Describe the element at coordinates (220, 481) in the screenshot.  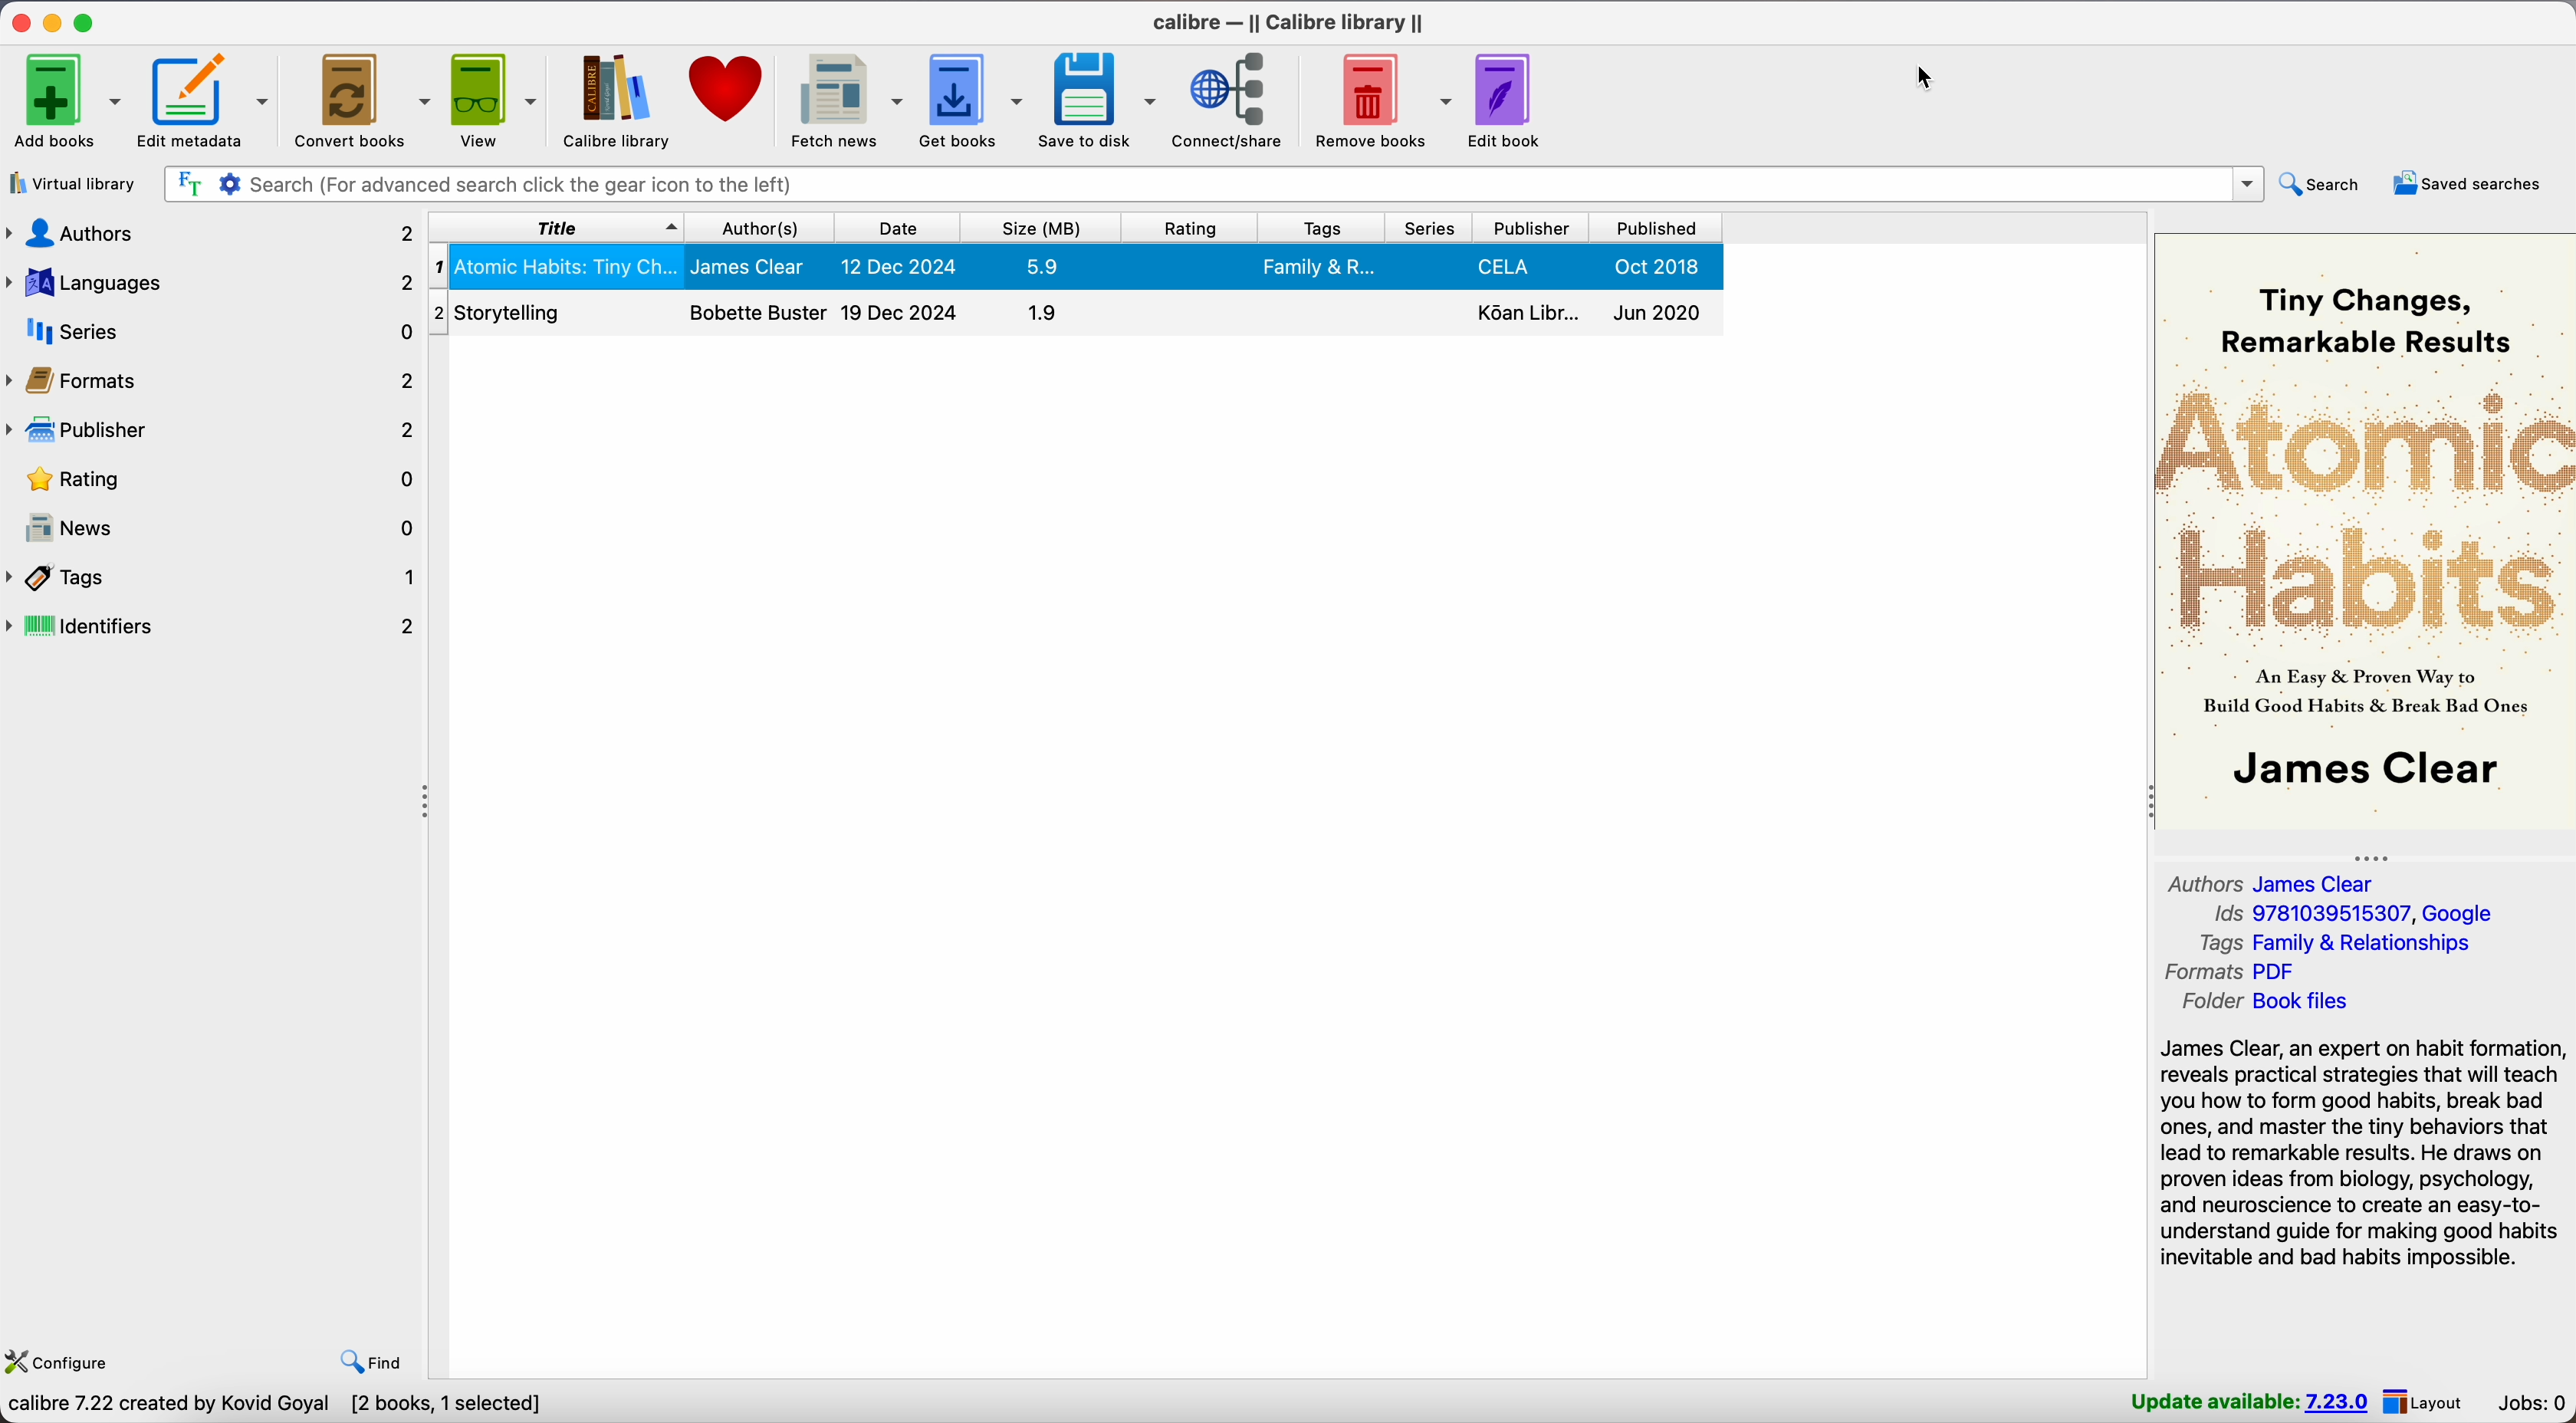
I see `rating` at that location.